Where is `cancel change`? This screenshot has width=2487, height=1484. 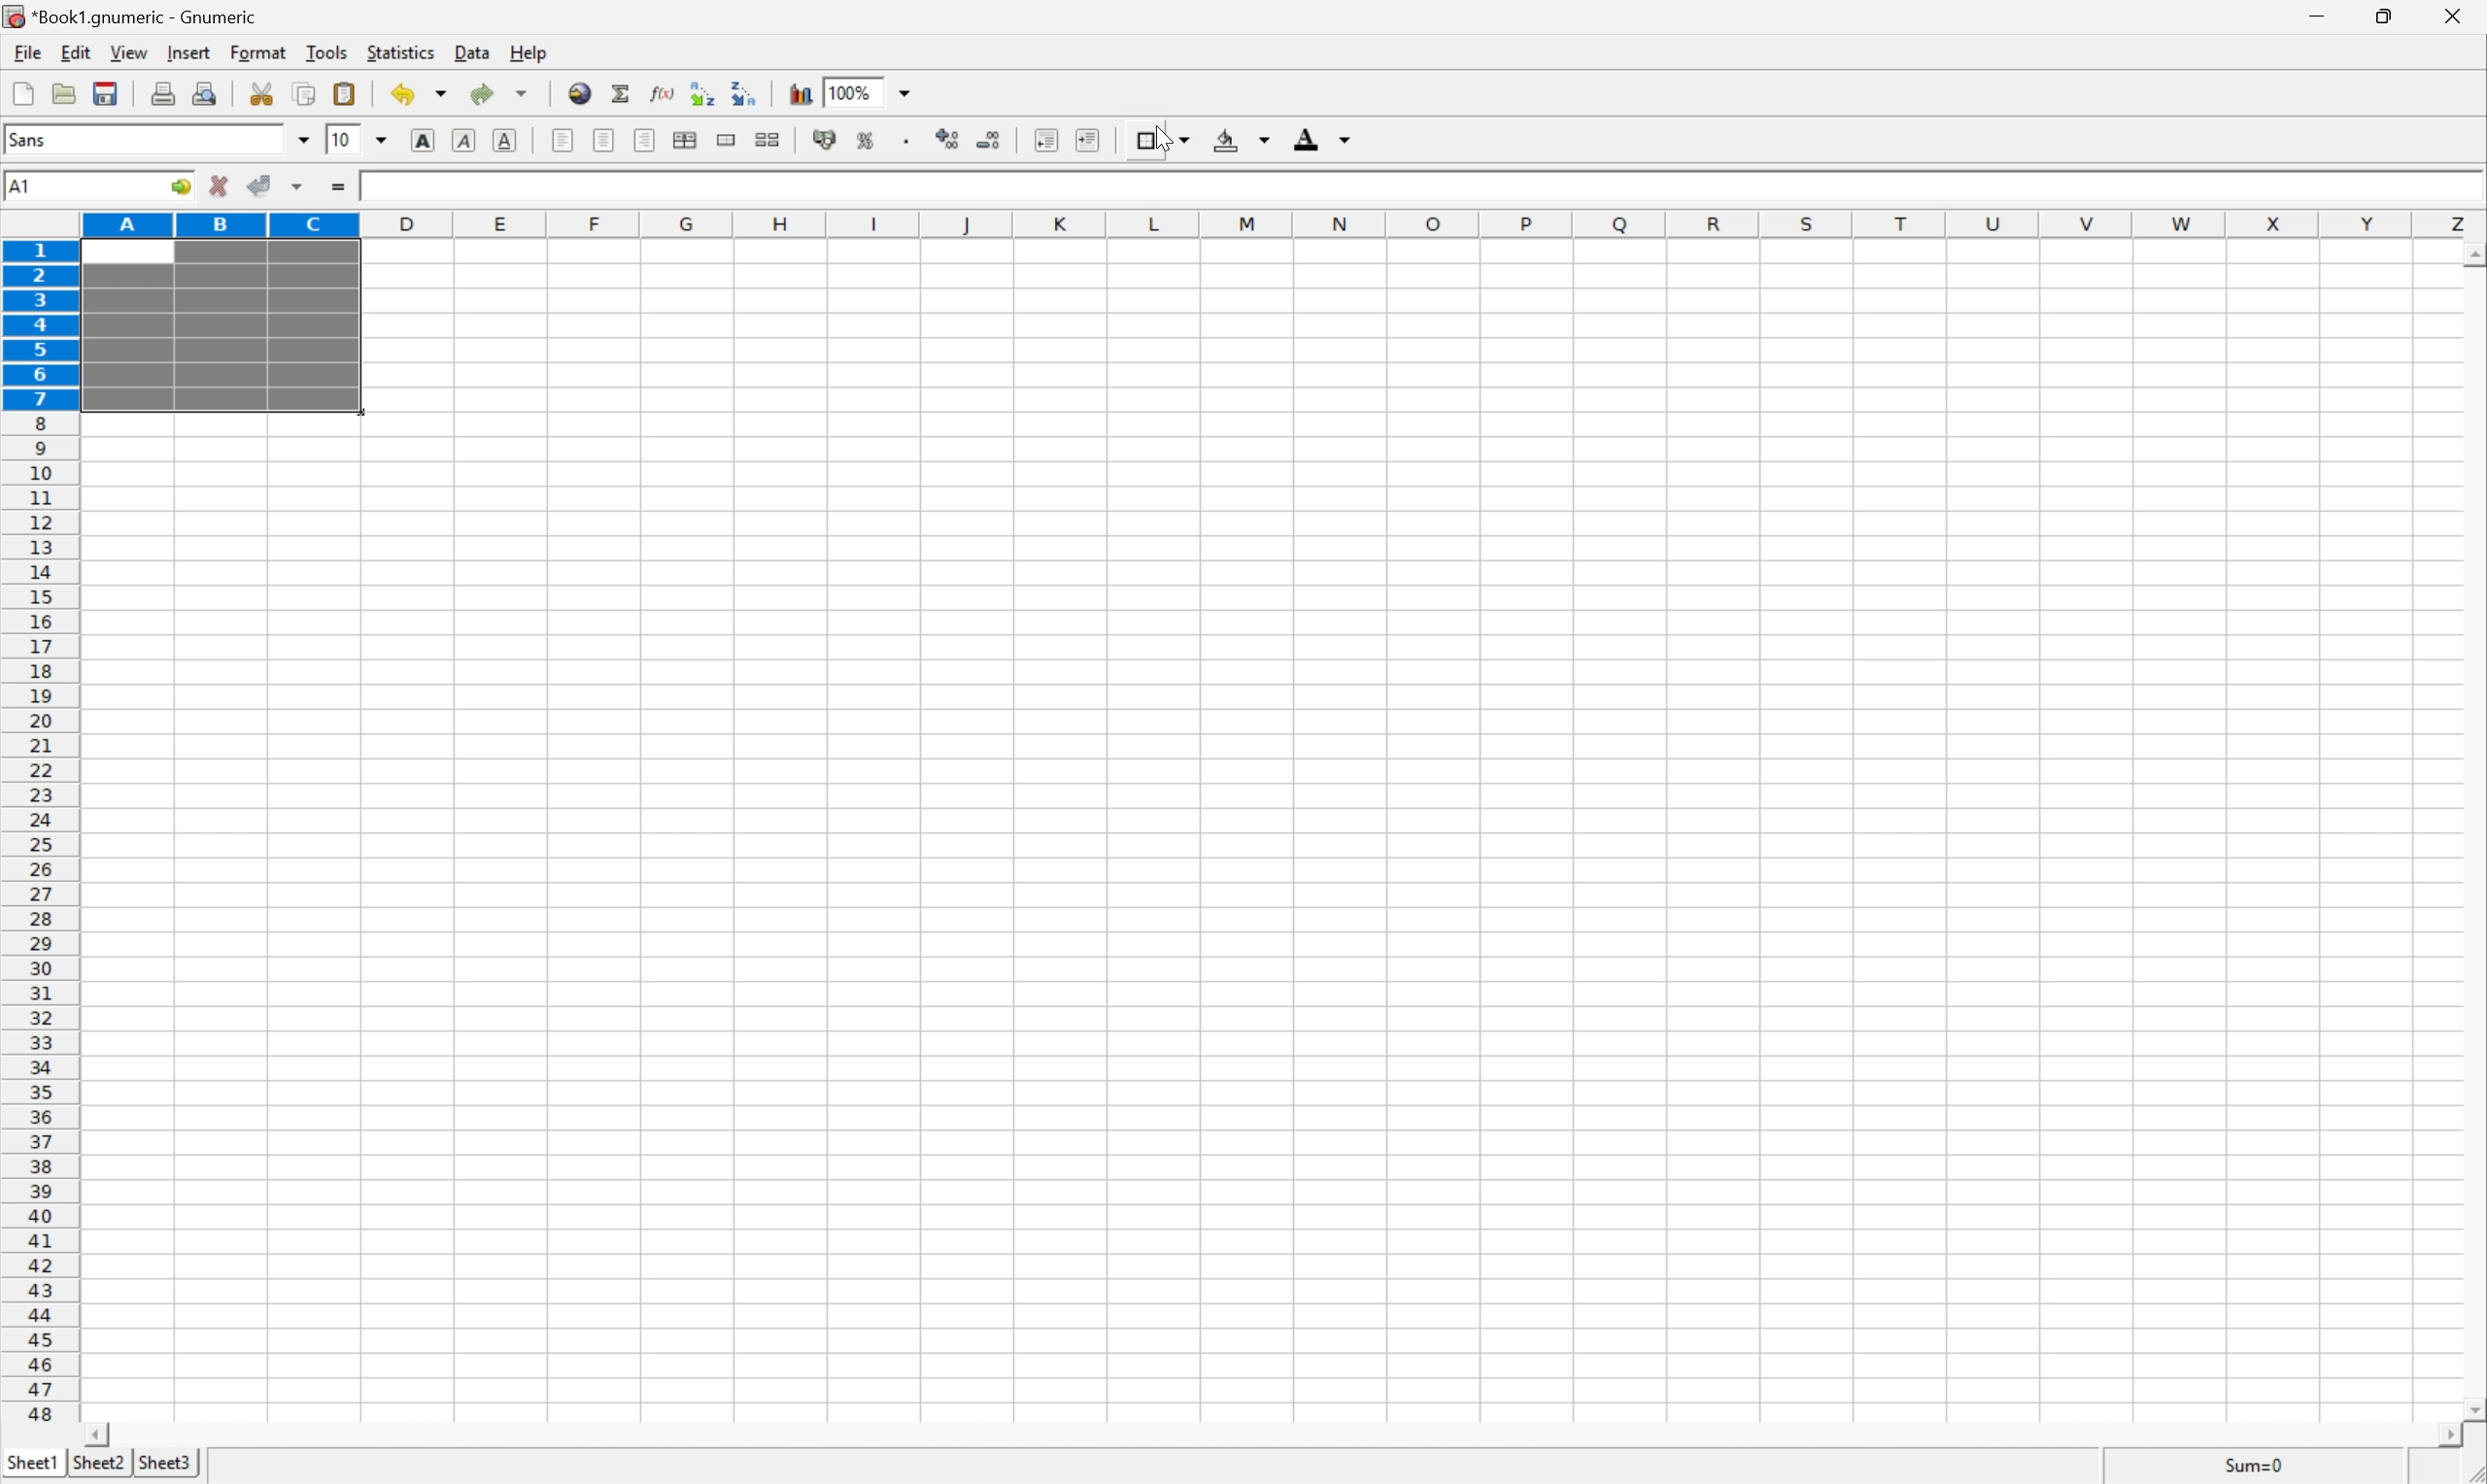 cancel change is located at coordinates (219, 188).